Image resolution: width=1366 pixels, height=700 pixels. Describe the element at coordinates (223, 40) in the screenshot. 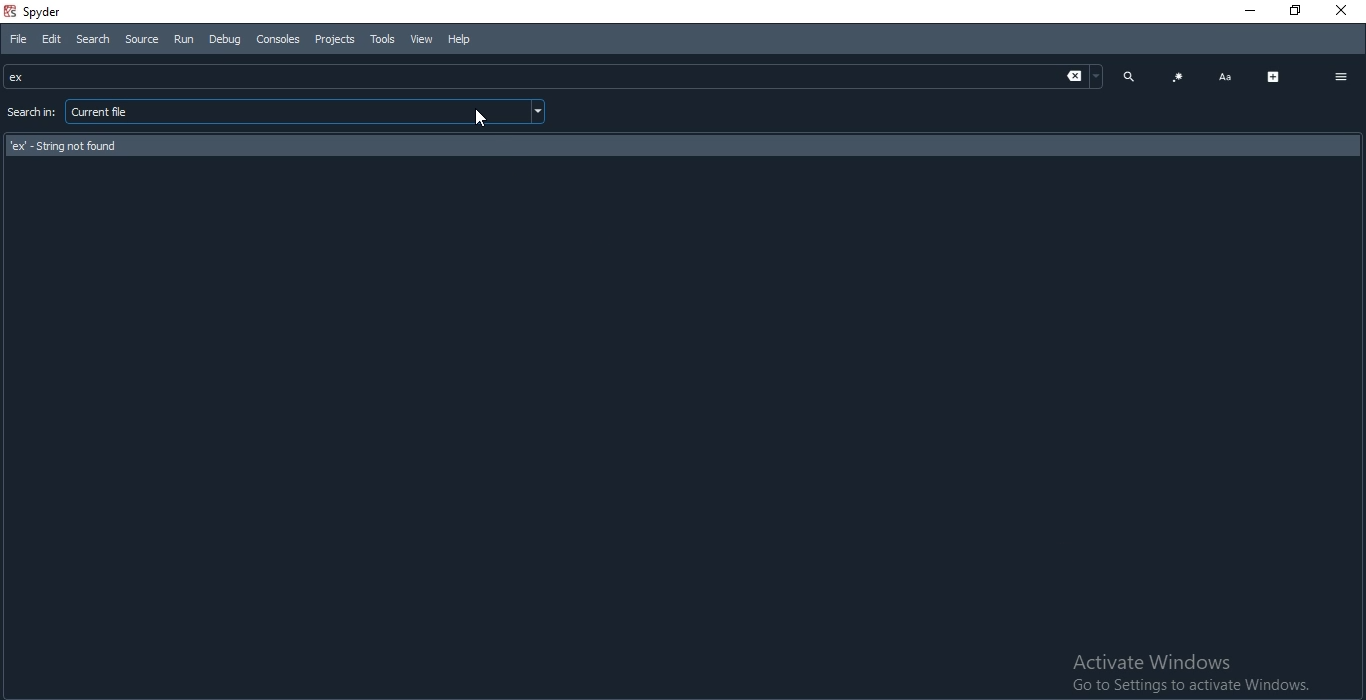

I see `Debug` at that location.